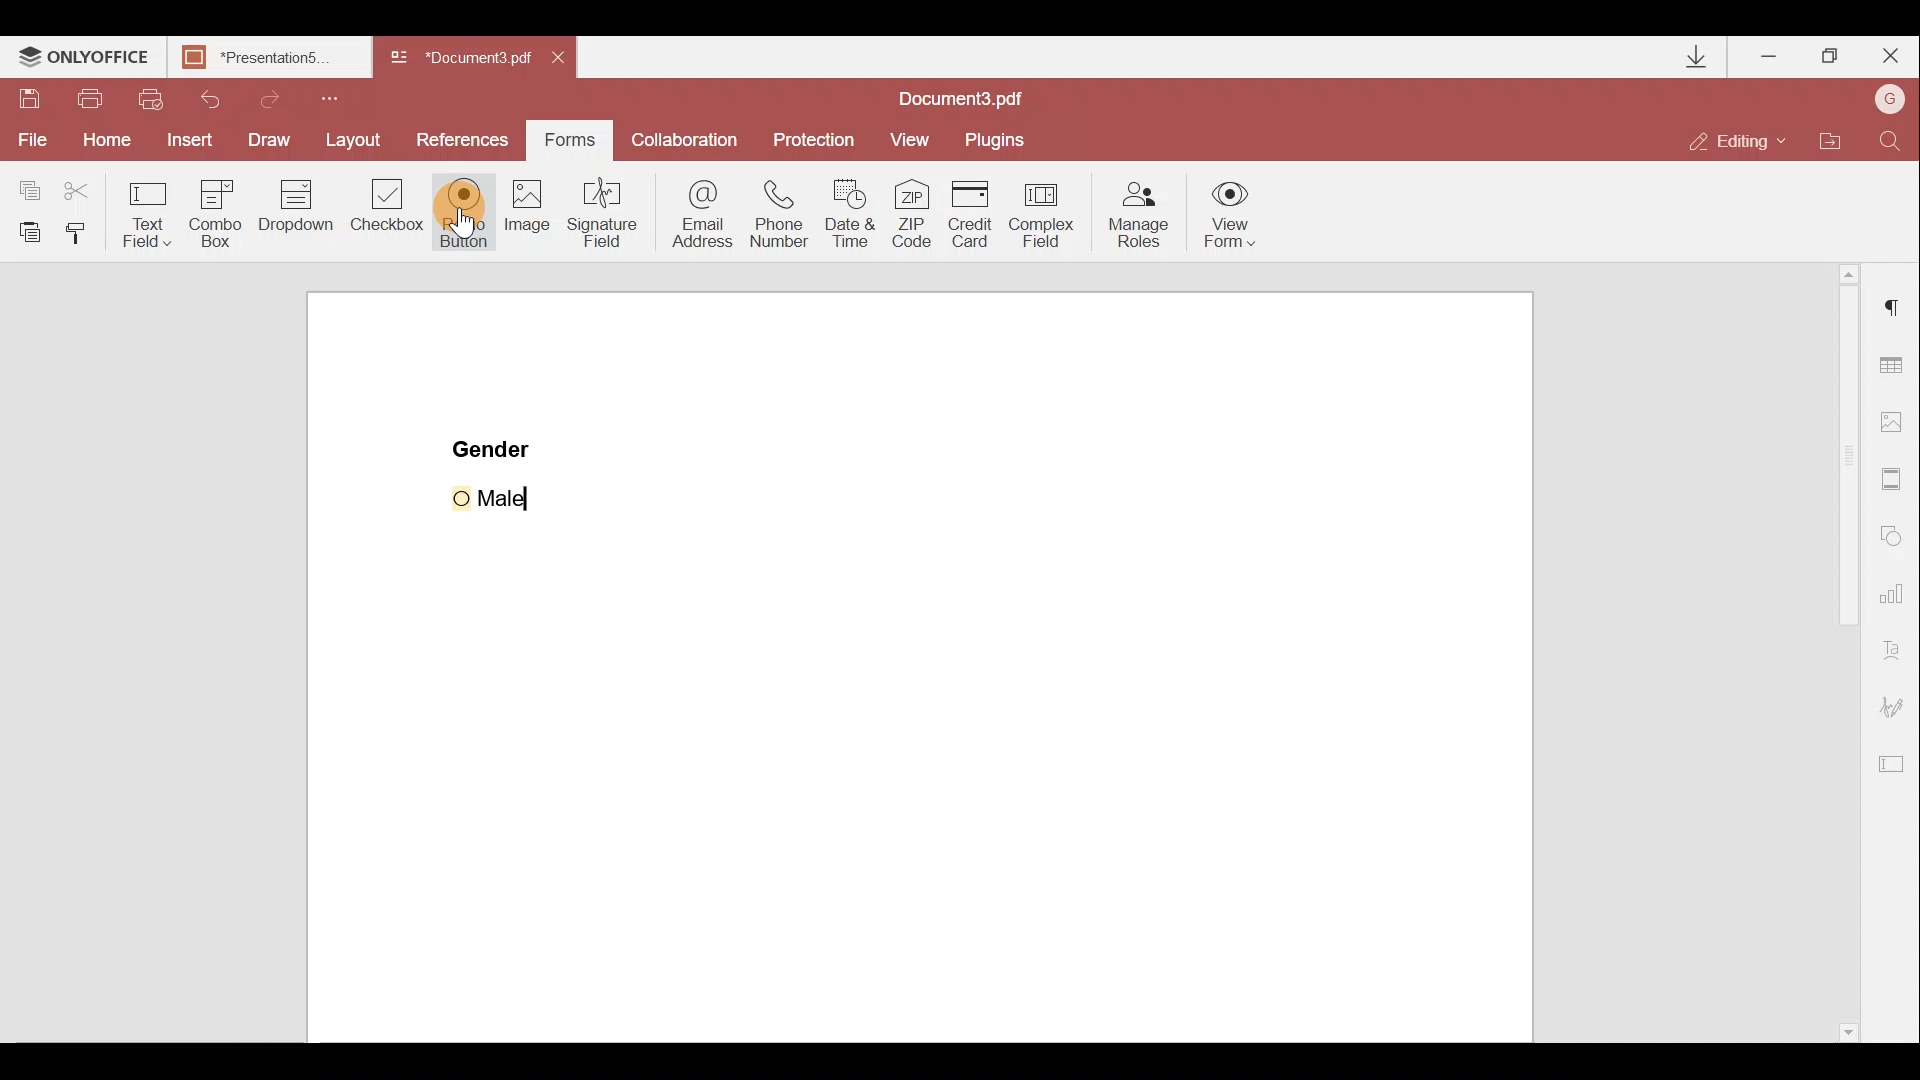 Image resolution: width=1920 pixels, height=1080 pixels. I want to click on Email address, so click(700, 215).